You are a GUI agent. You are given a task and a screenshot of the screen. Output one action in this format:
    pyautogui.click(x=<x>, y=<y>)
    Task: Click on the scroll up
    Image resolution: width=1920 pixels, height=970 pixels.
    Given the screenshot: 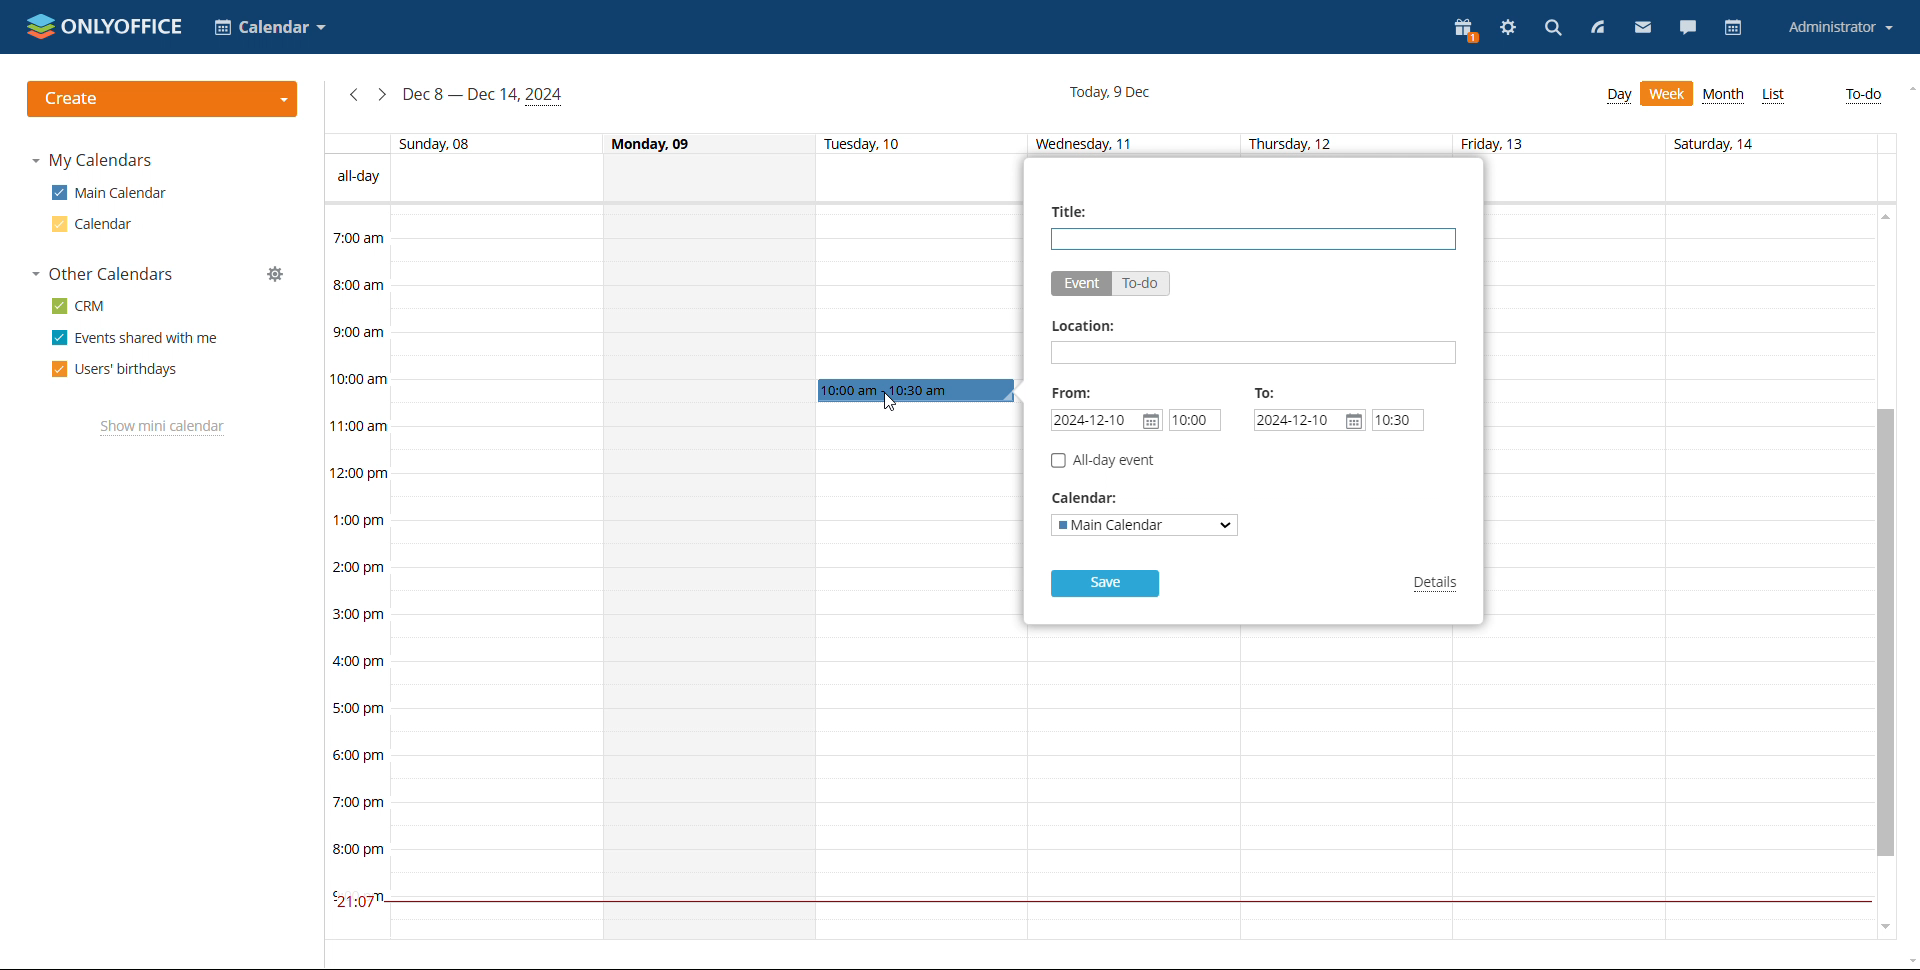 What is the action you would take?
    pyautogui.click(x=1883, y=215)
    